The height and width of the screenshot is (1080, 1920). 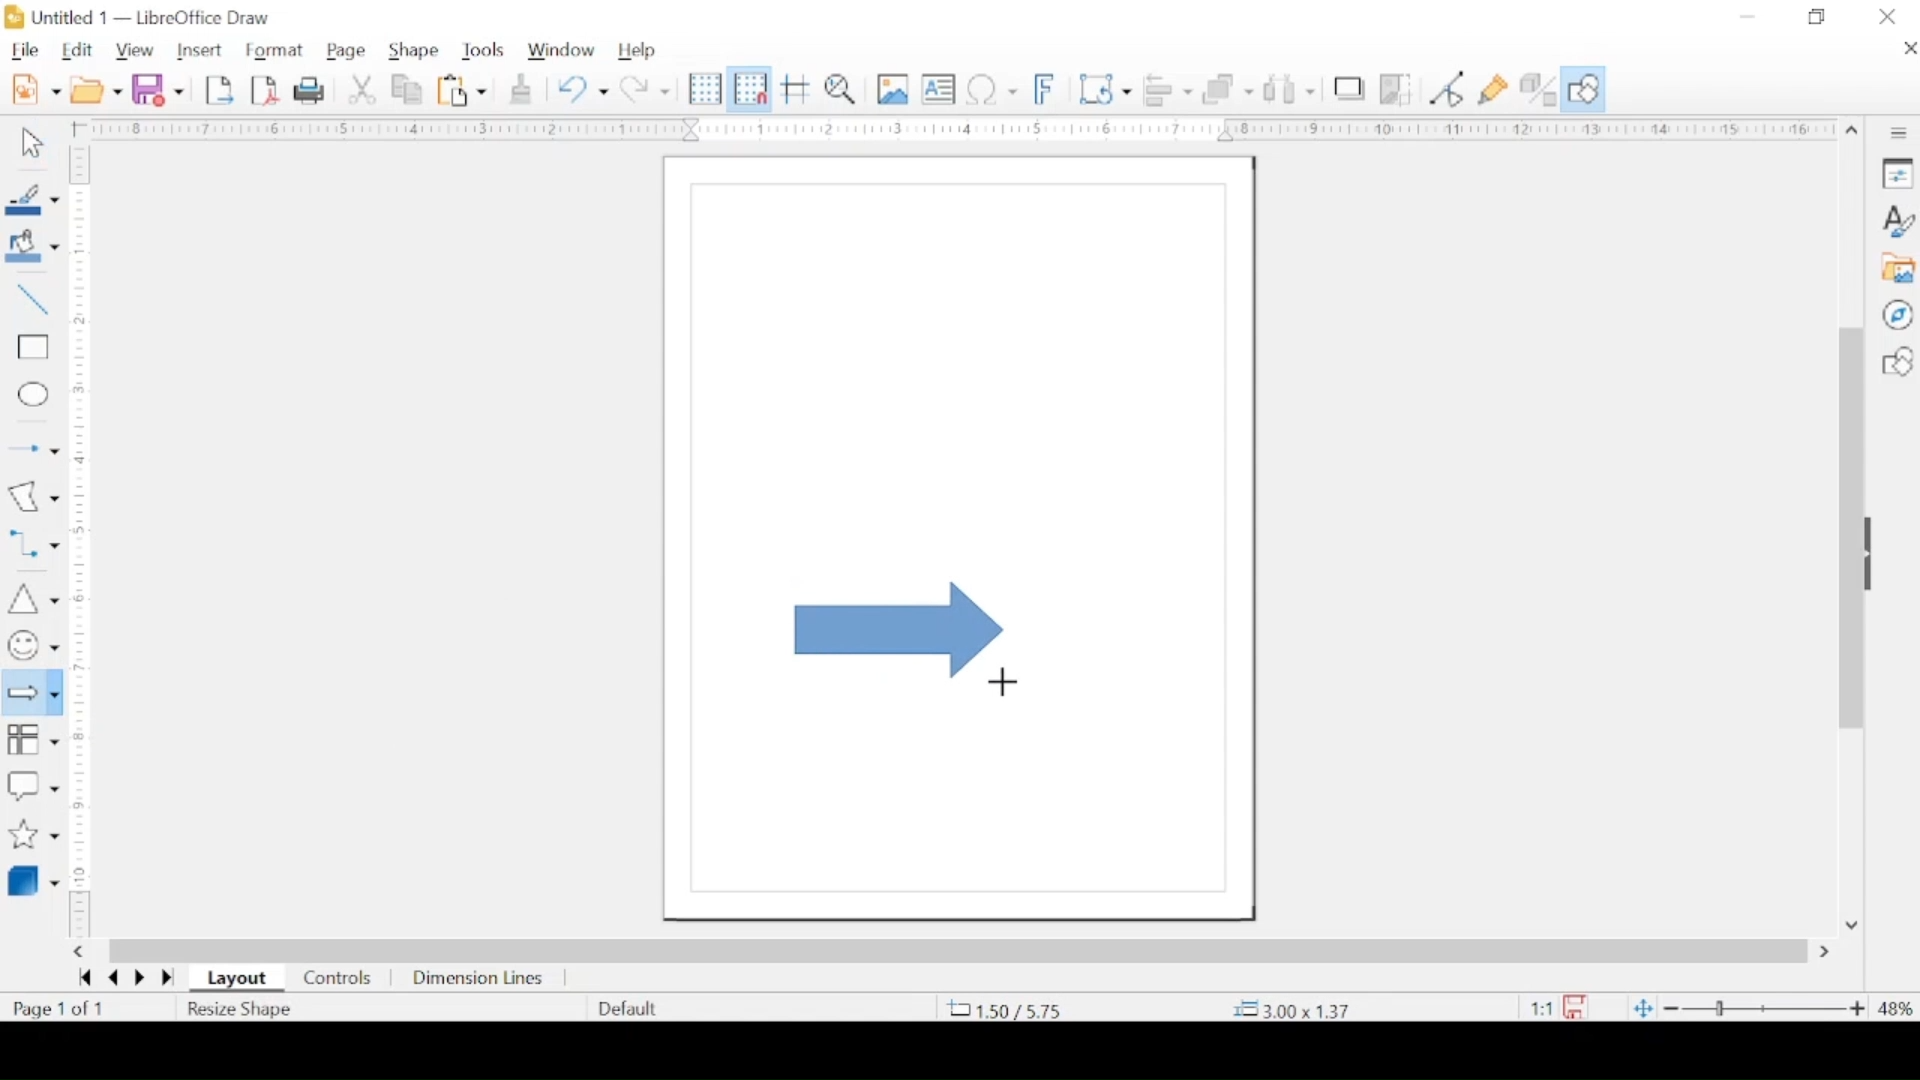 I want to click on edit, so click(x=79, y=51).